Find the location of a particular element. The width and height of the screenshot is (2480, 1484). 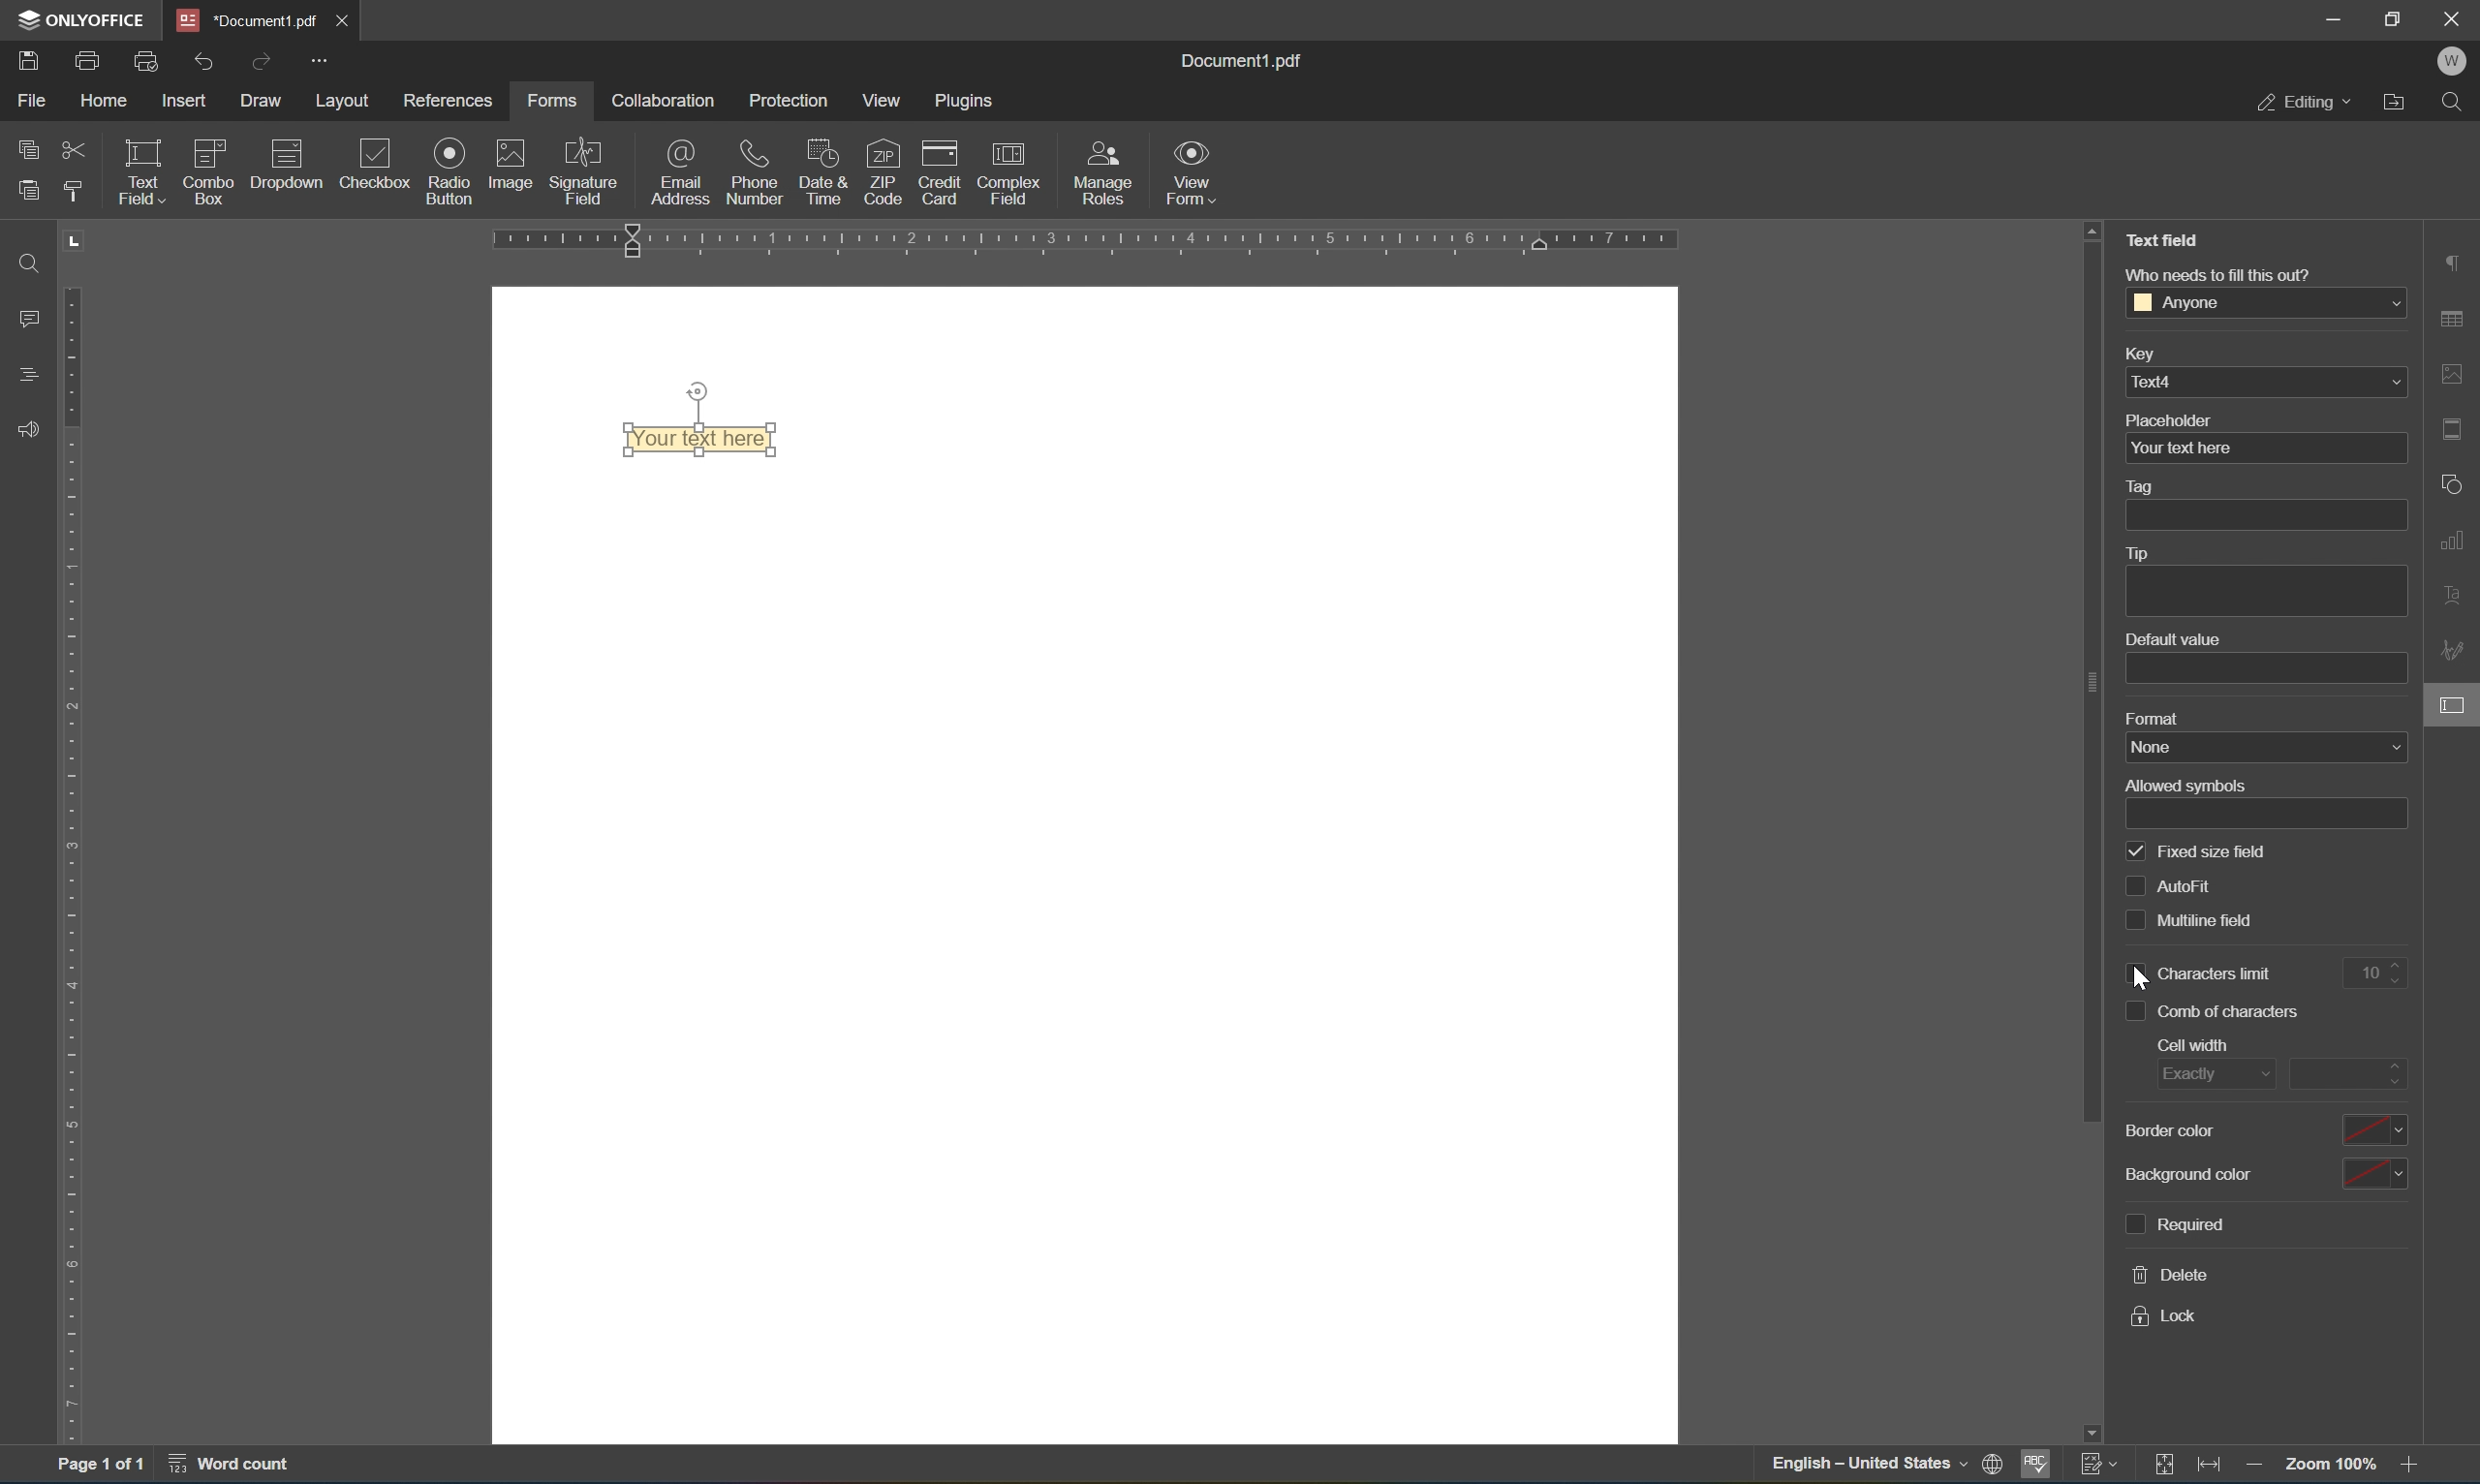

Find is located at coordinates (2455, 106).